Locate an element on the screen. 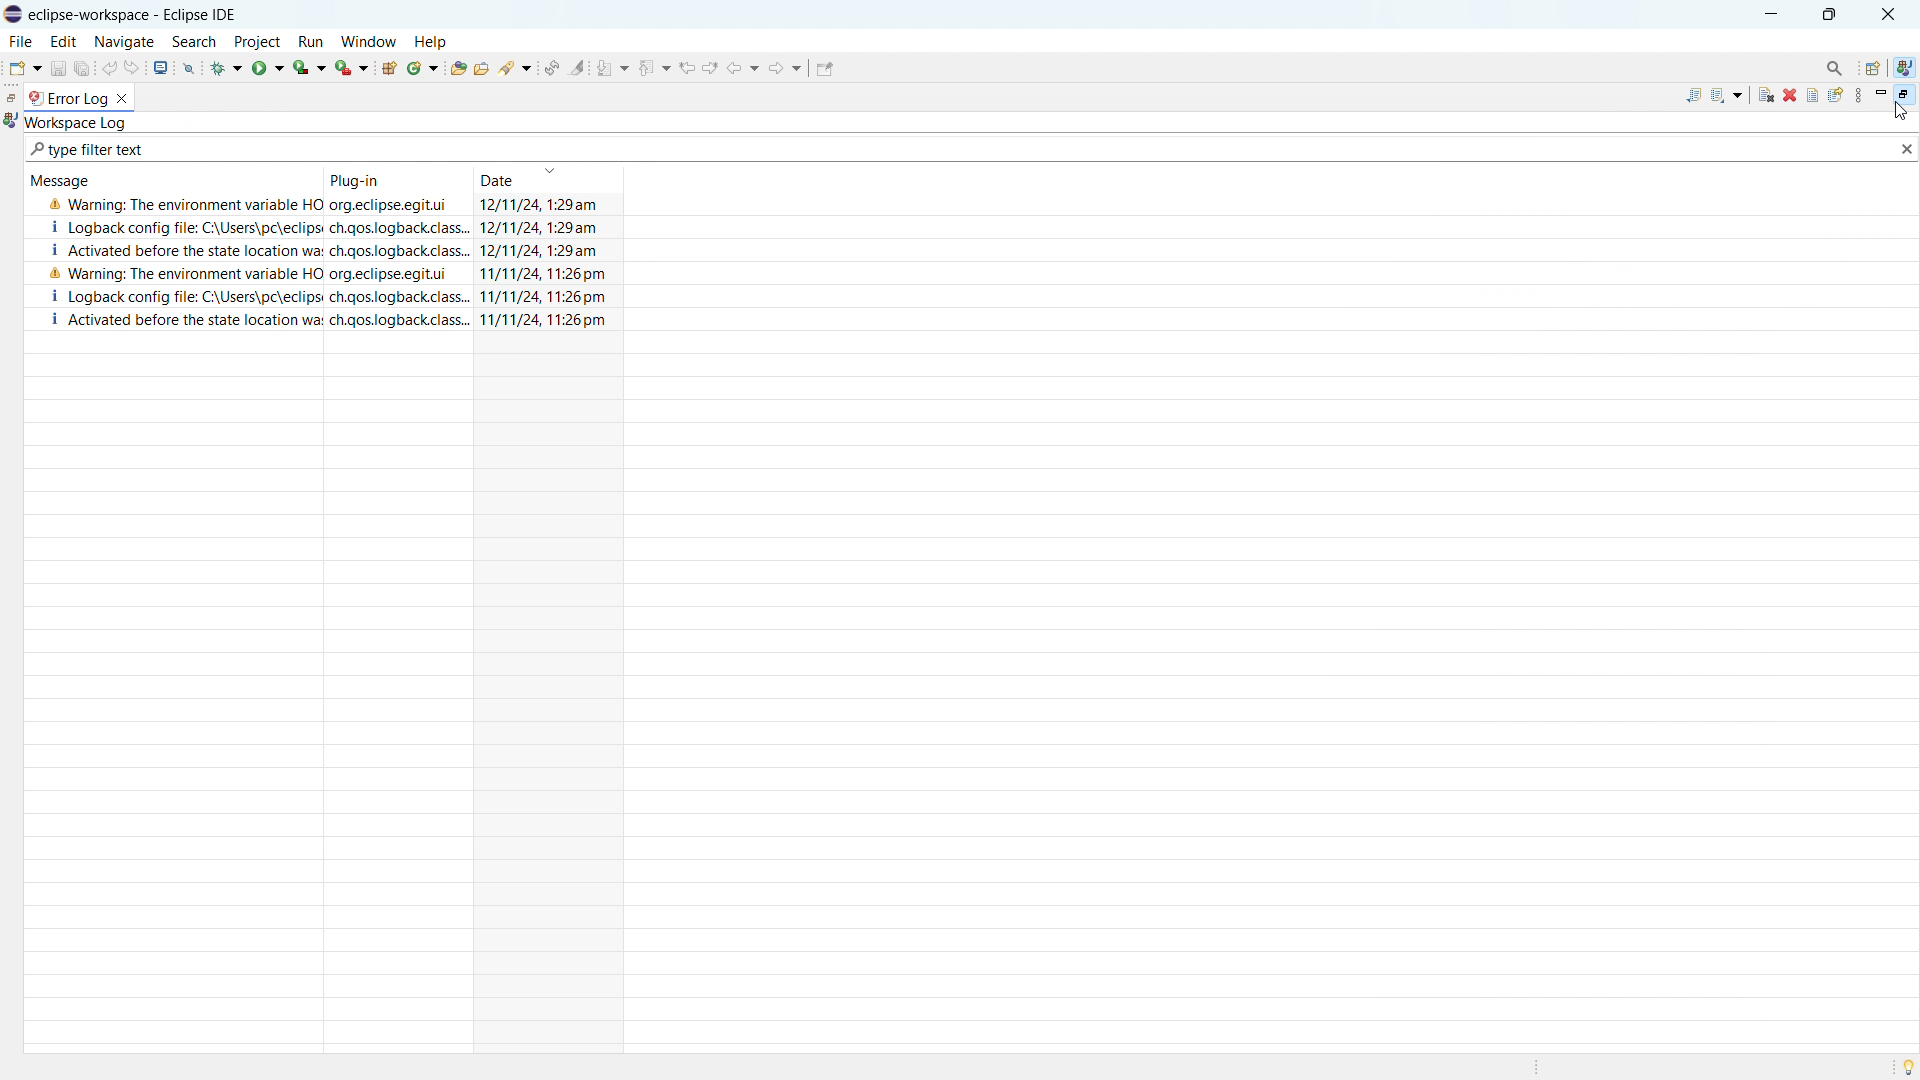 The image size is (1920, 1080). export log is located at coordinates (1688, 96).